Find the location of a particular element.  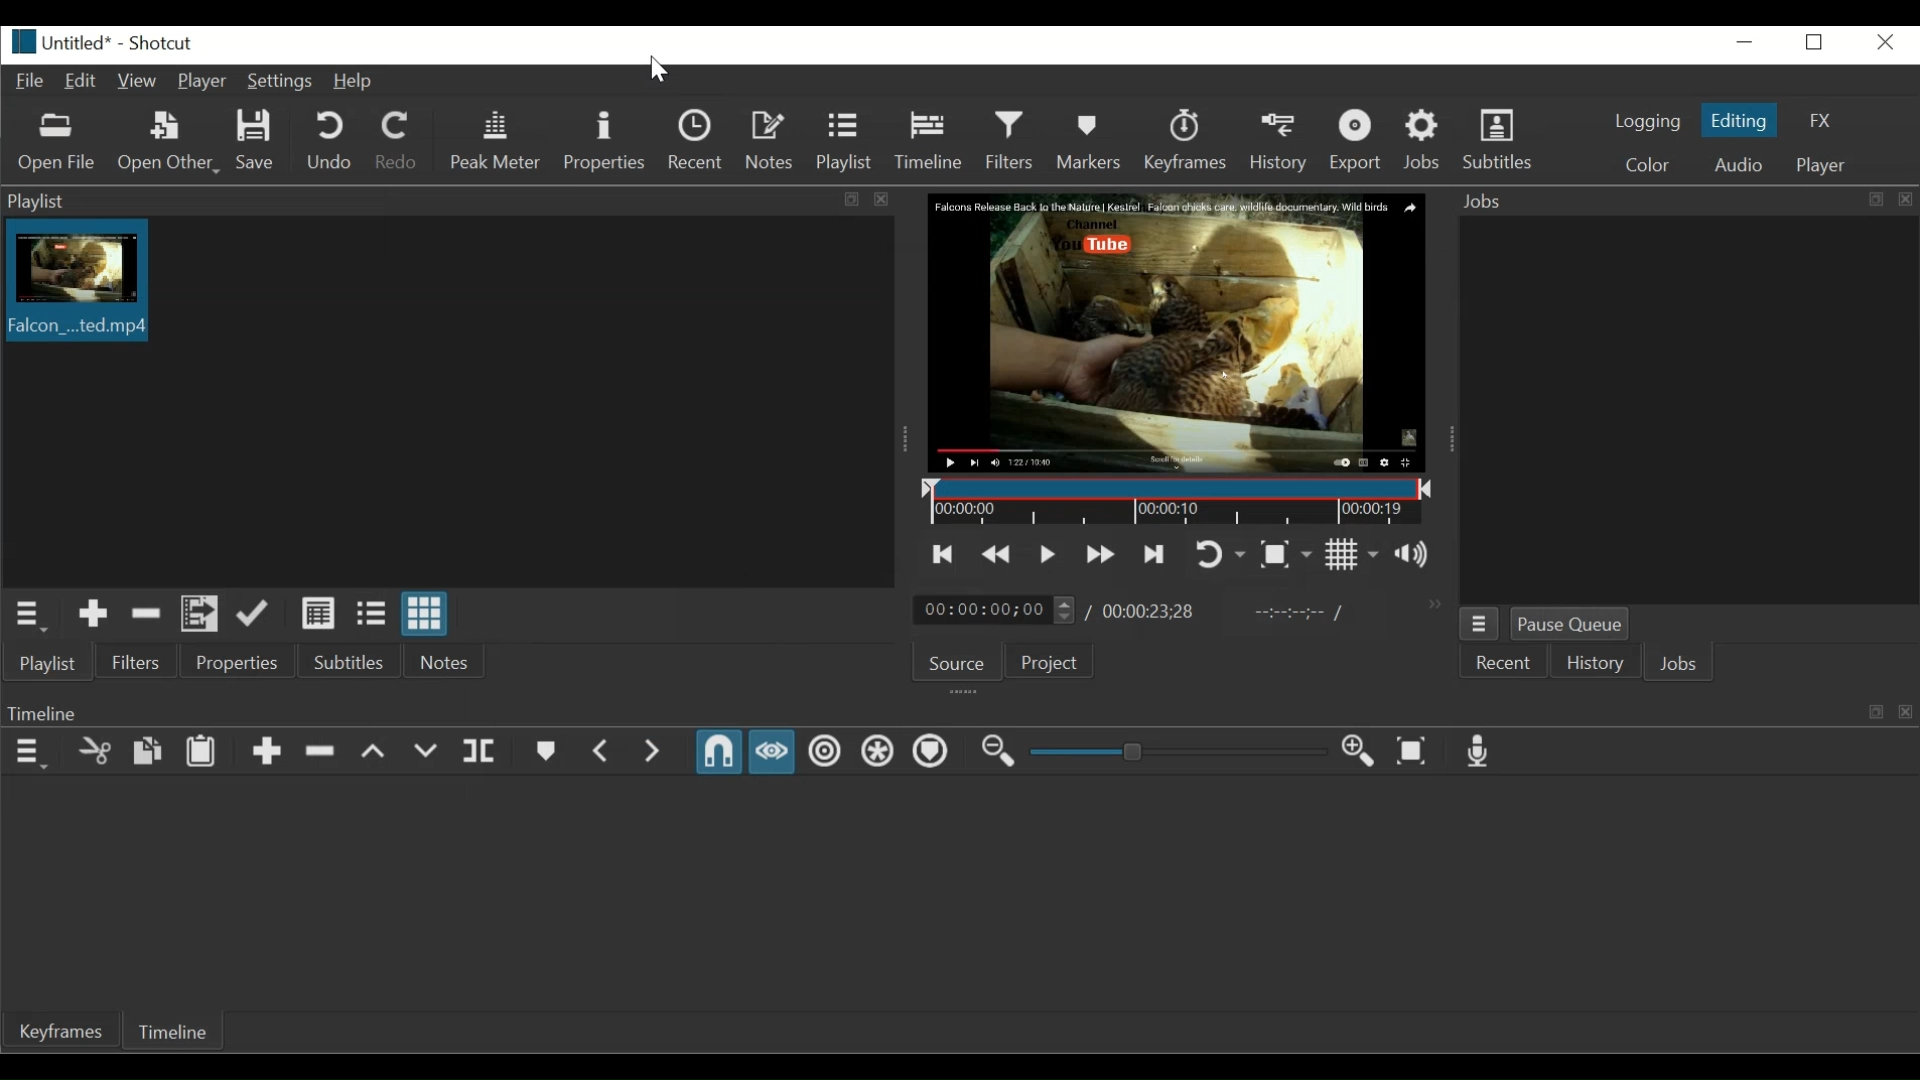

Jobs is located at coordinates (1682, 201).